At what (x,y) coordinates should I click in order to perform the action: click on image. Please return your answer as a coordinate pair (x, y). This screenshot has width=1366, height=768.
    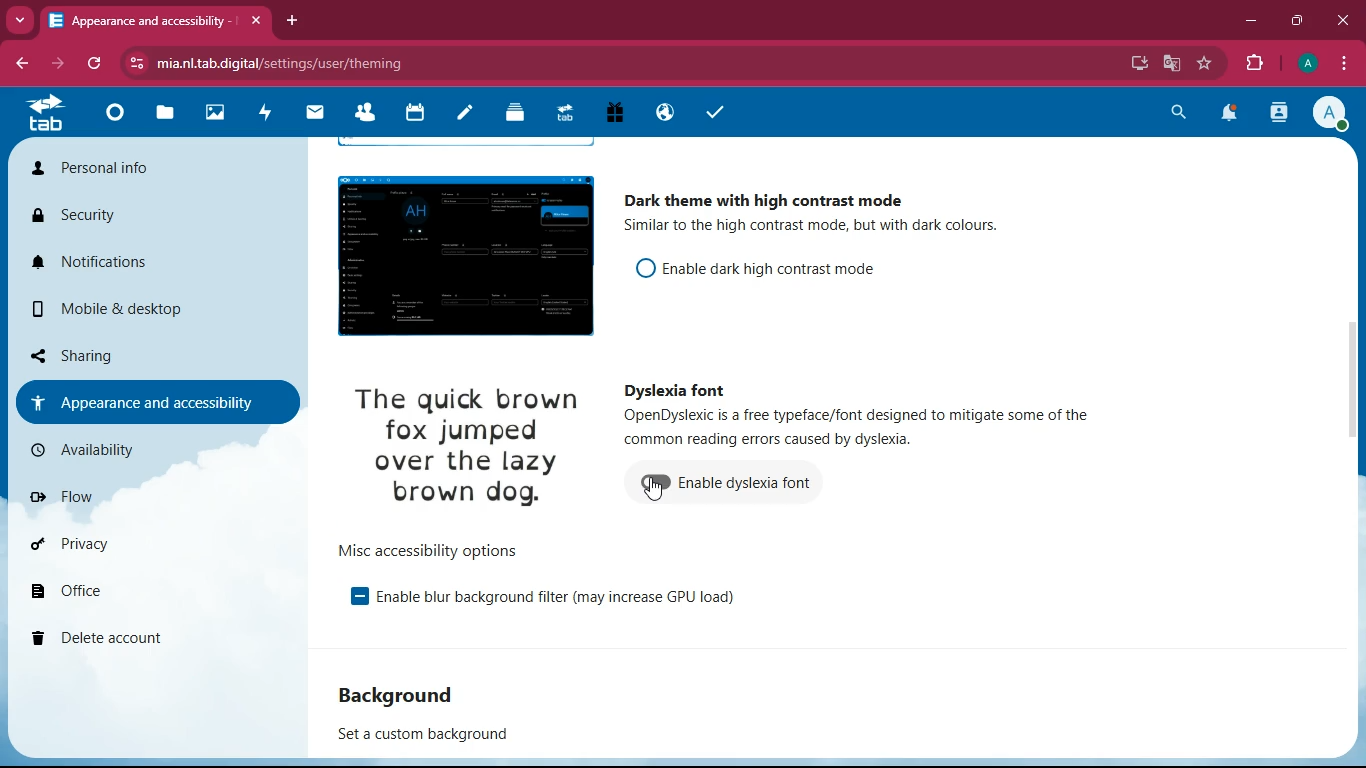
    Looking at the image, I should click on (458, 253).